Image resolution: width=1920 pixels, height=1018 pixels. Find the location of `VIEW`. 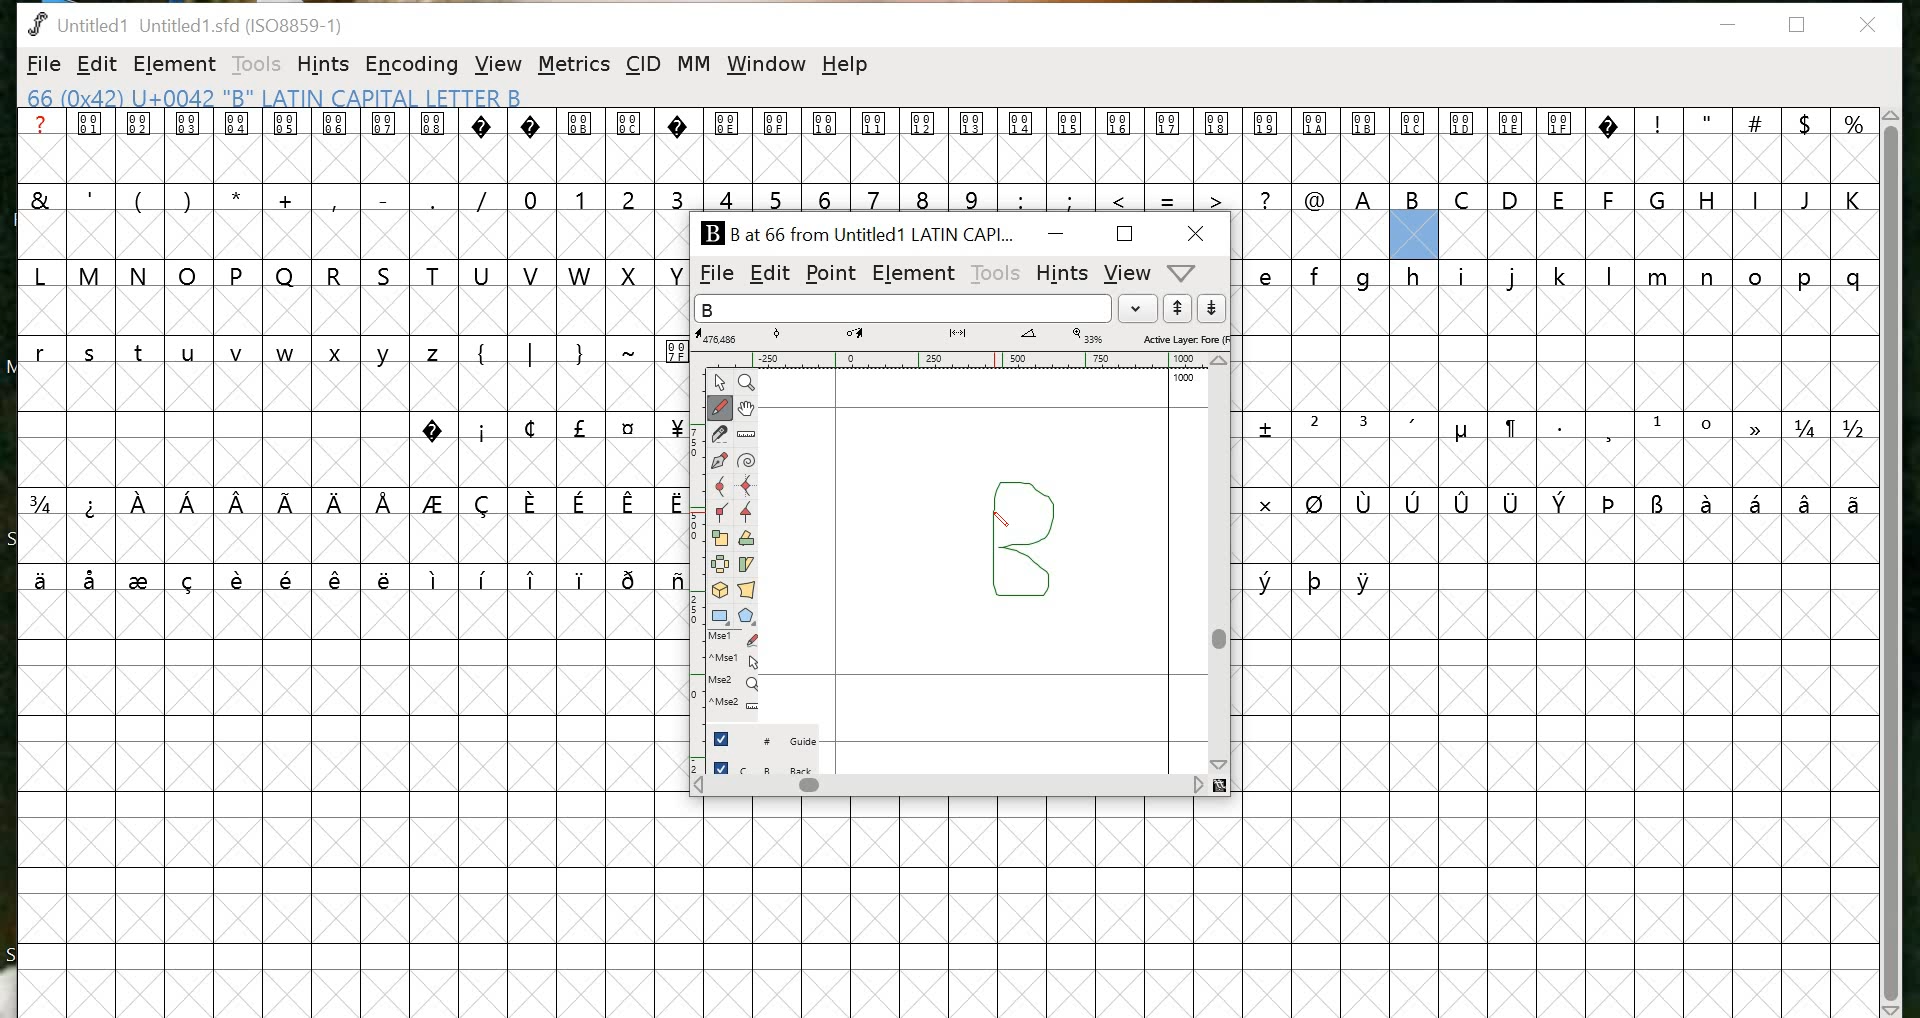

VIEW is located at coordinates (1128, 273).